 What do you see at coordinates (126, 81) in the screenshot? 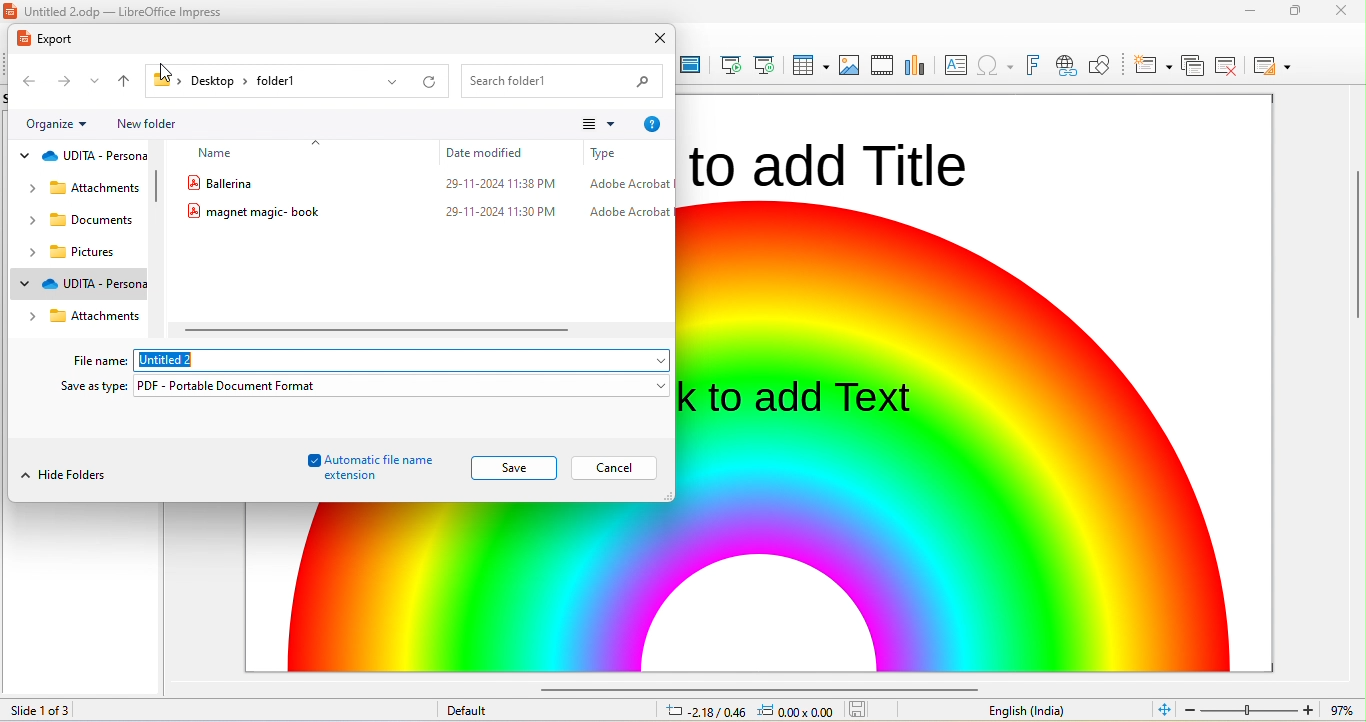
I see `upto previous` at bounding box center [126, 81].